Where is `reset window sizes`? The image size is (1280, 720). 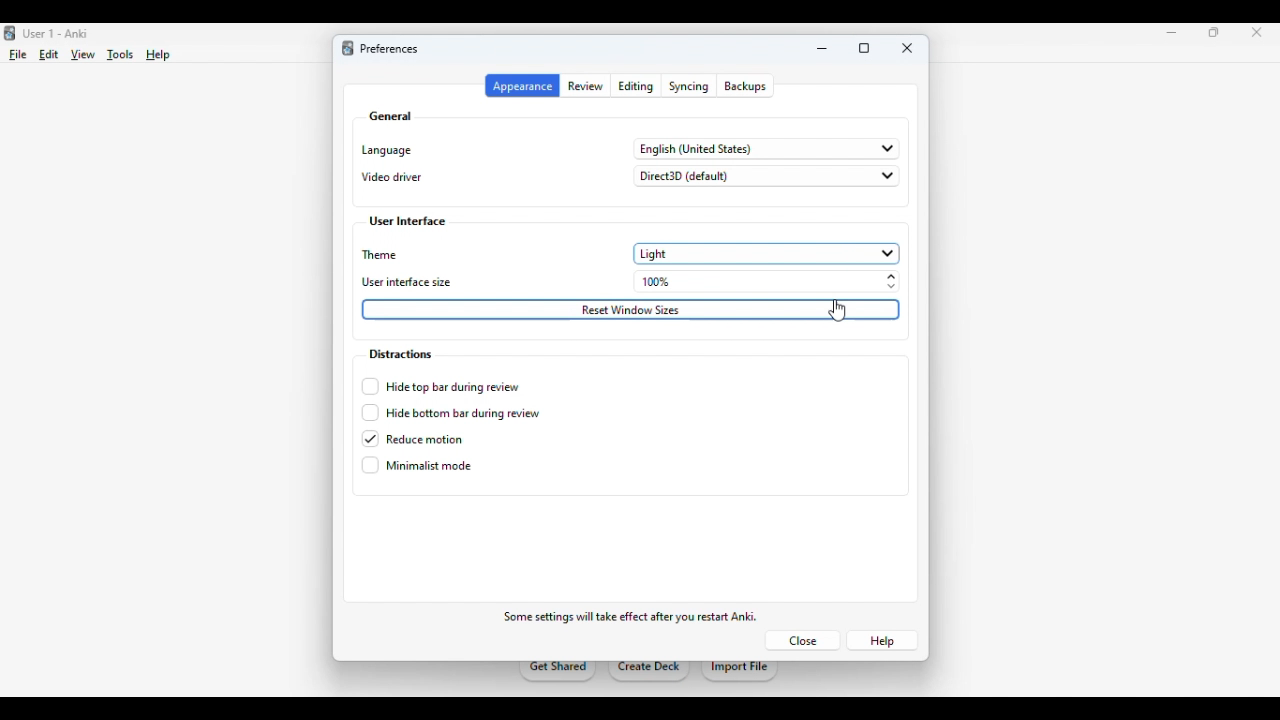
reset window sizes is located at coordinates (631, 310).